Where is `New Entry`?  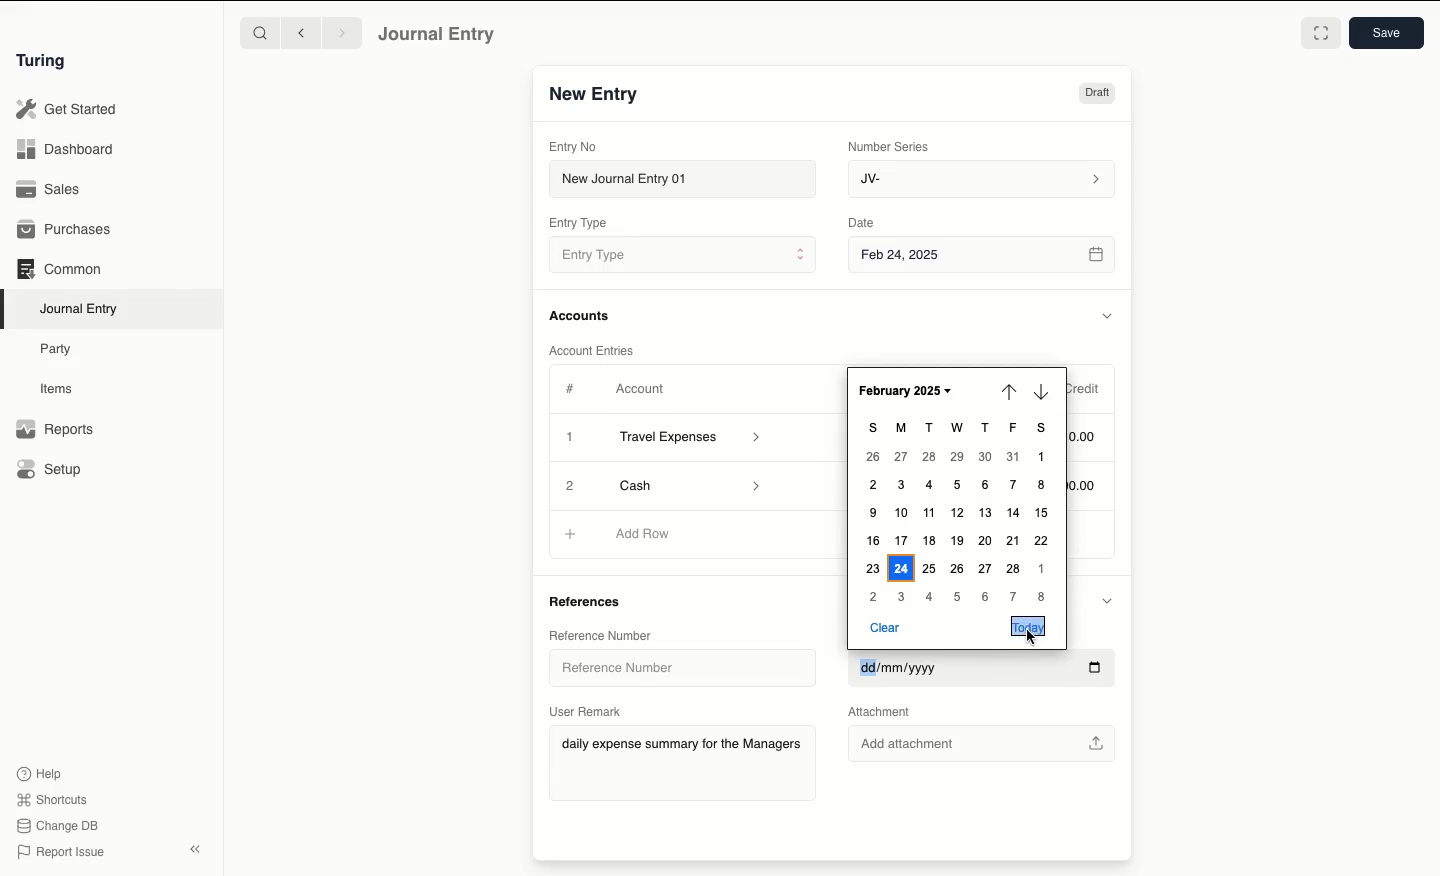
New Entry is located at coordinates (595, 95).